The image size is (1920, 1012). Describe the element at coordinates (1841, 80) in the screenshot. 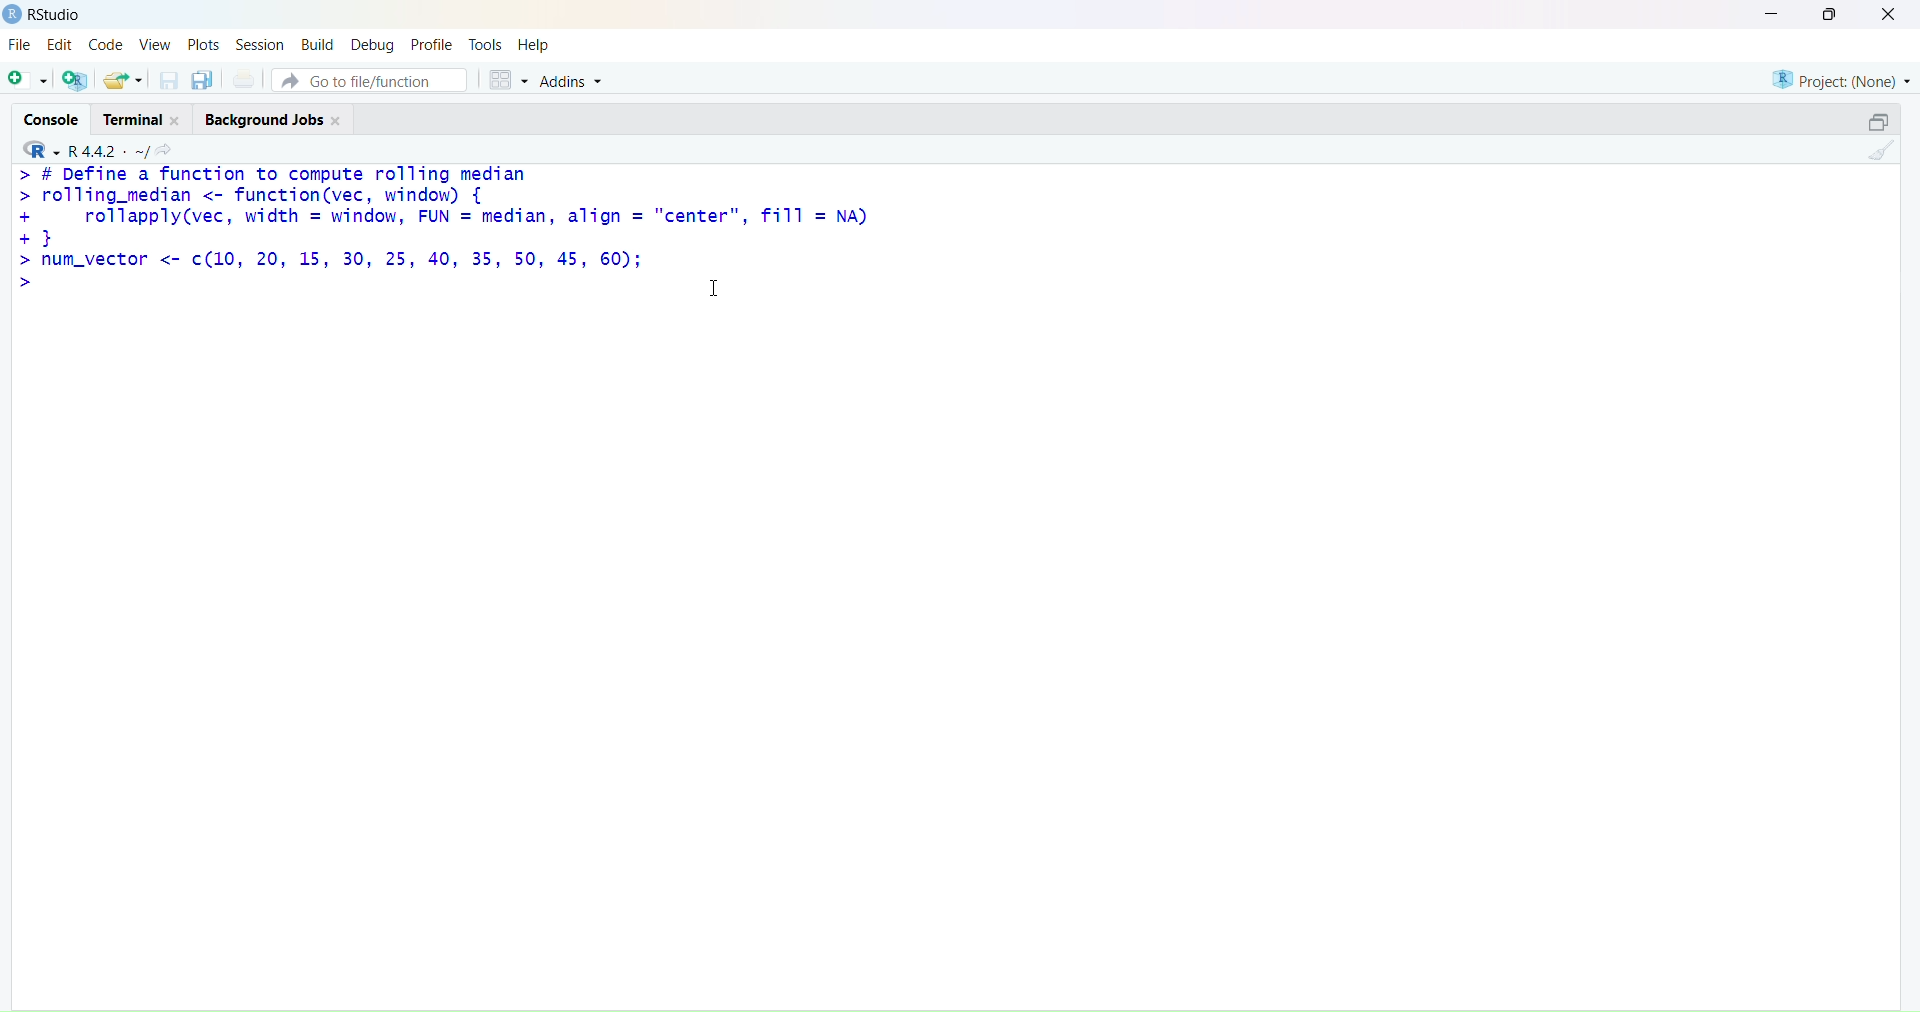

I see `project (none)` at that location.